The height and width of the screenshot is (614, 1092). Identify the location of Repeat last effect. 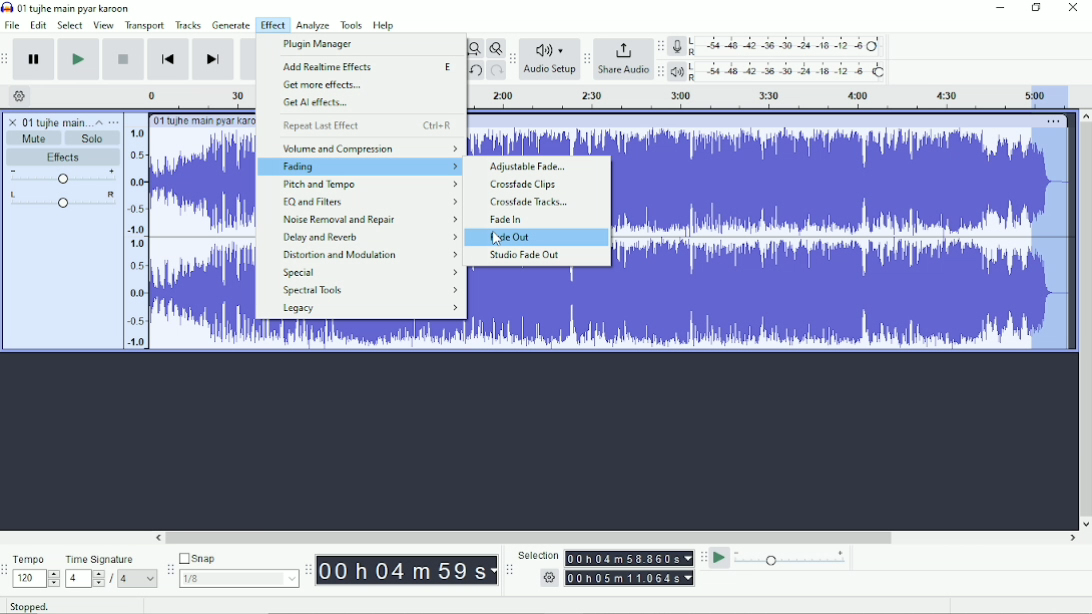
(366, 126).